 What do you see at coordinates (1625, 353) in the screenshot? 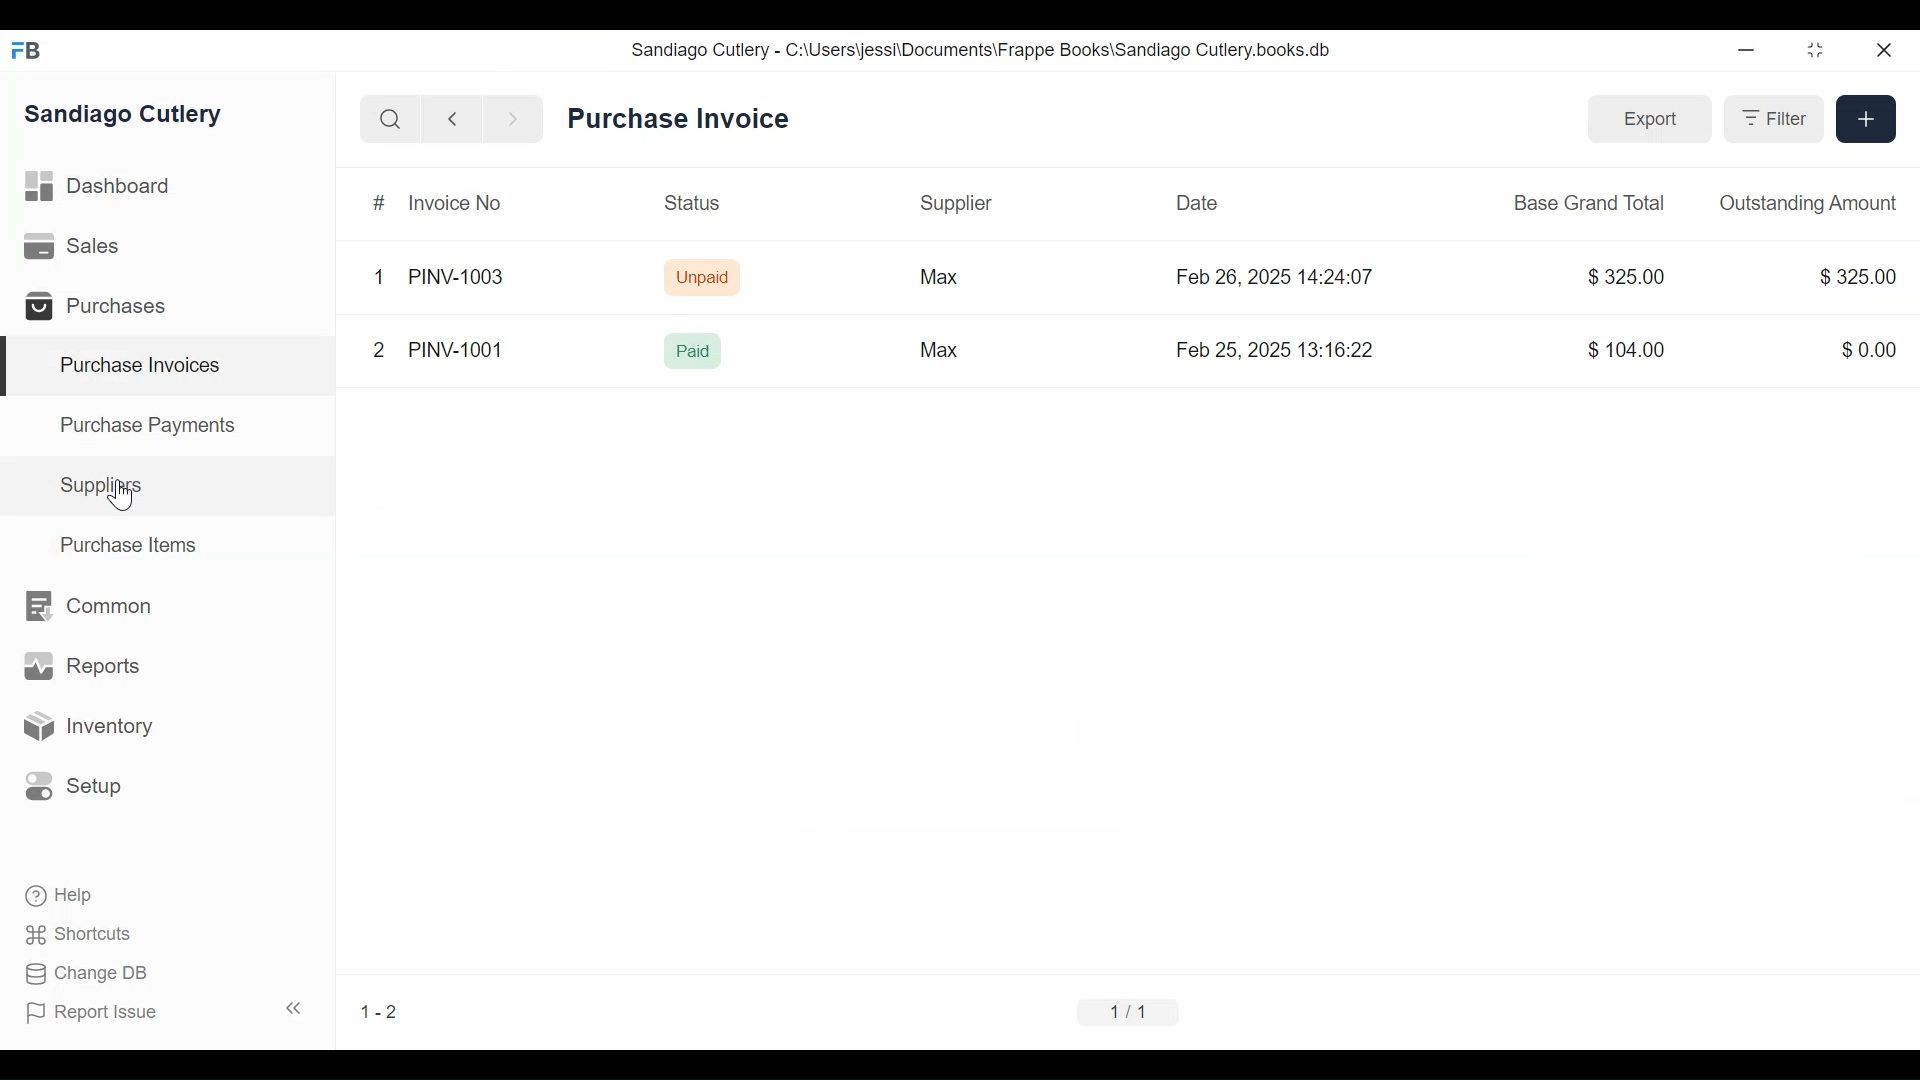
I see `$104.00` at bounding box center [1625, 353].